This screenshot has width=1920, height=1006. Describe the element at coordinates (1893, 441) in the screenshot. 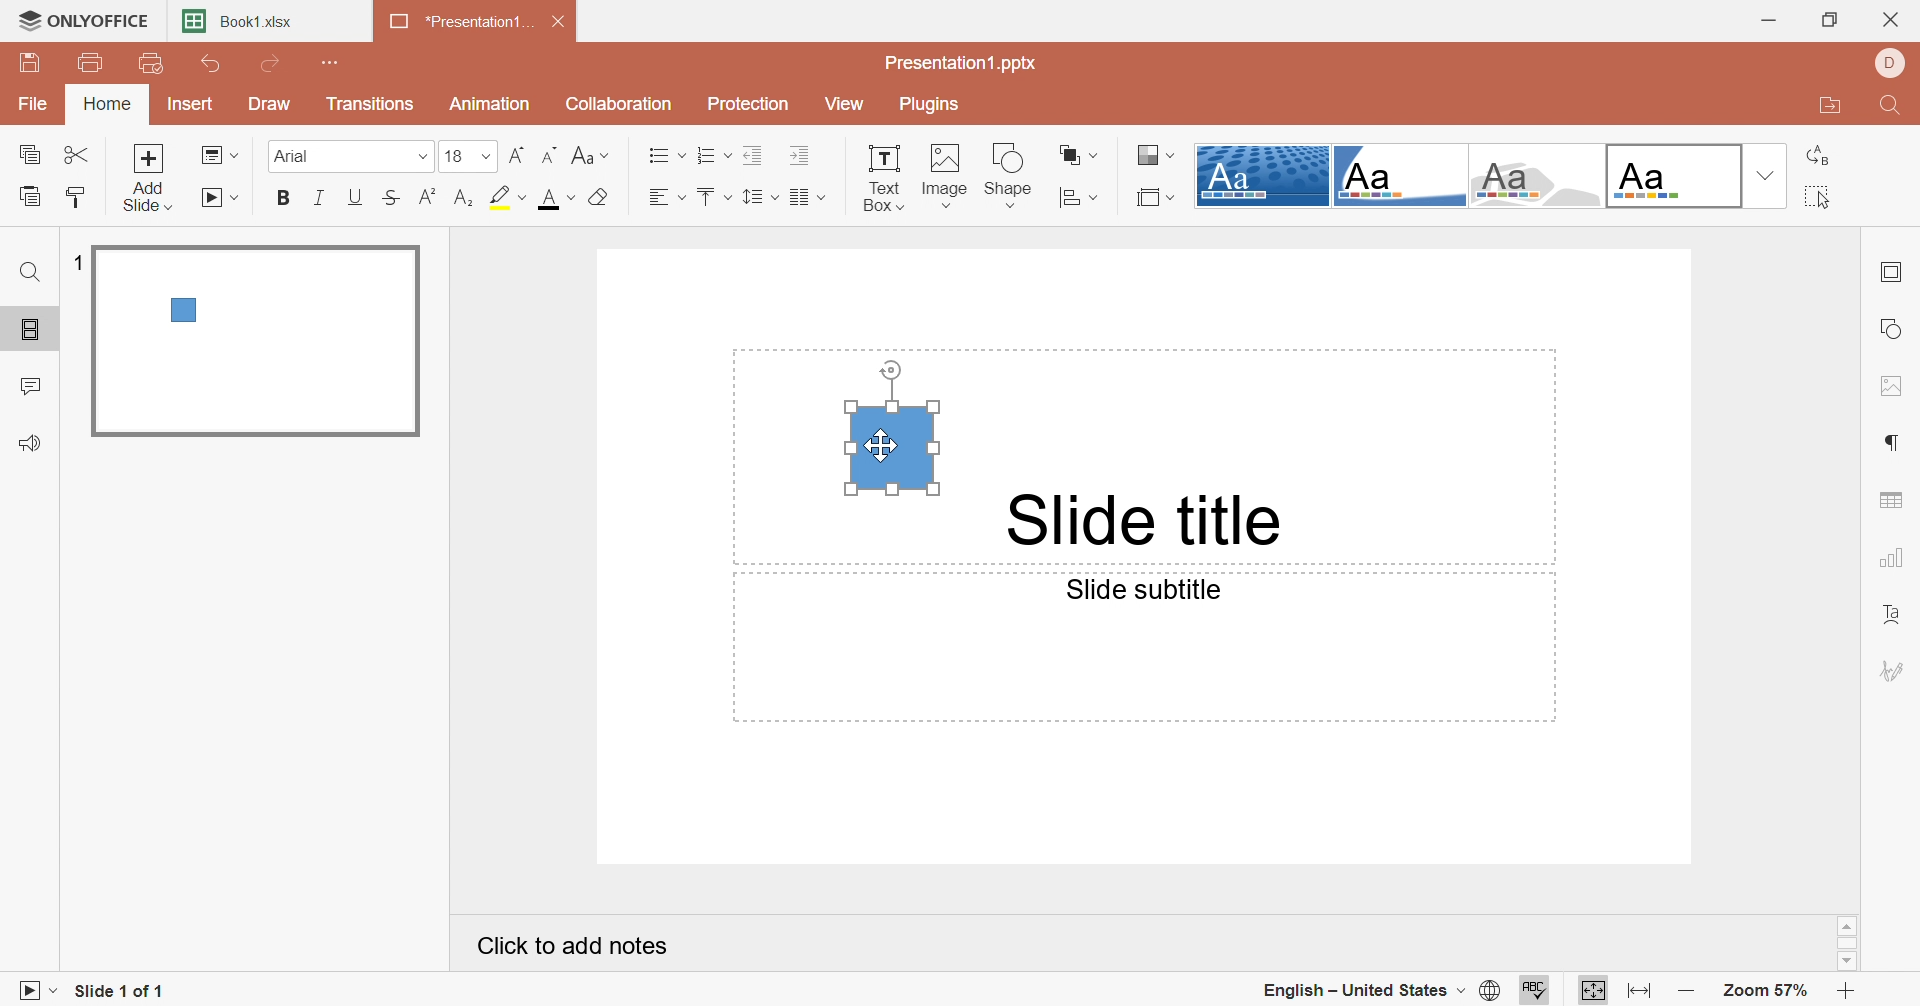

I see `Paragraph settings` at that location.